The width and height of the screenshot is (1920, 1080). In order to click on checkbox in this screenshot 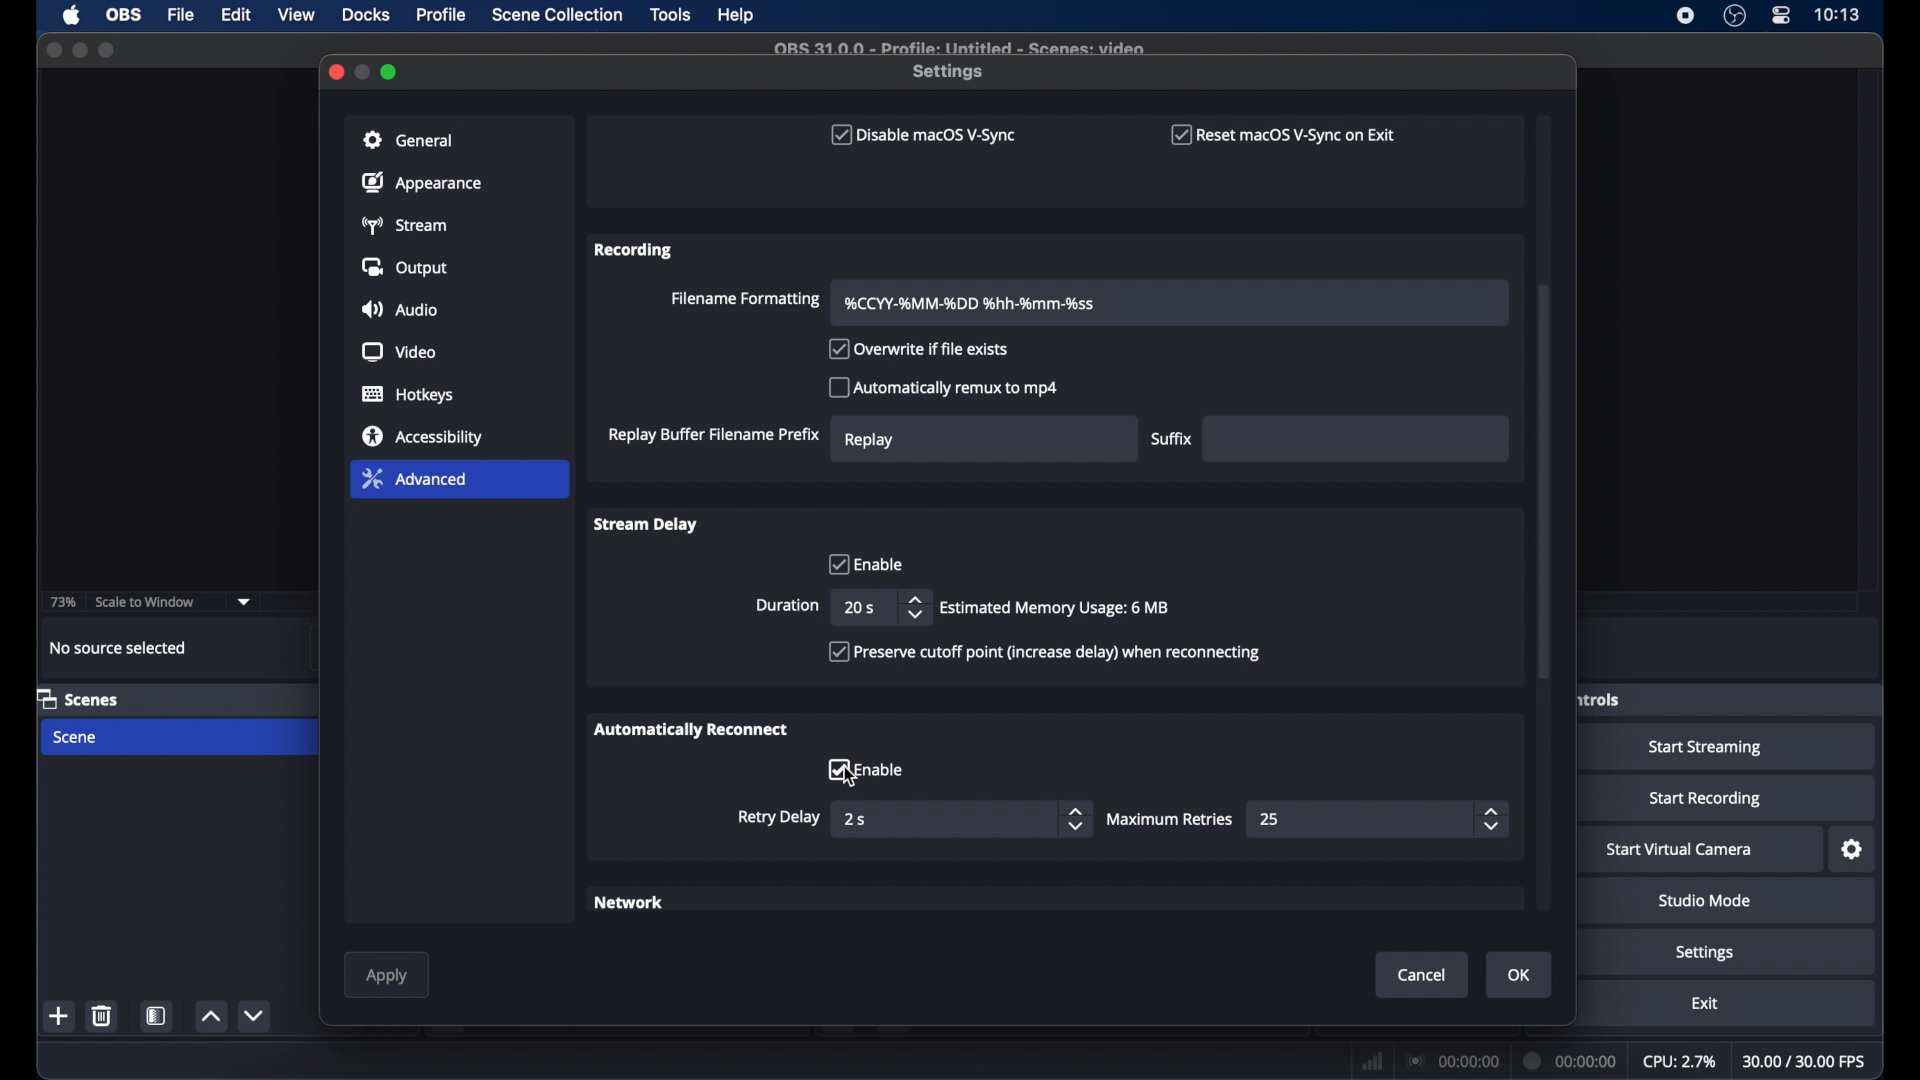, I will do `click(1044, 652)`.